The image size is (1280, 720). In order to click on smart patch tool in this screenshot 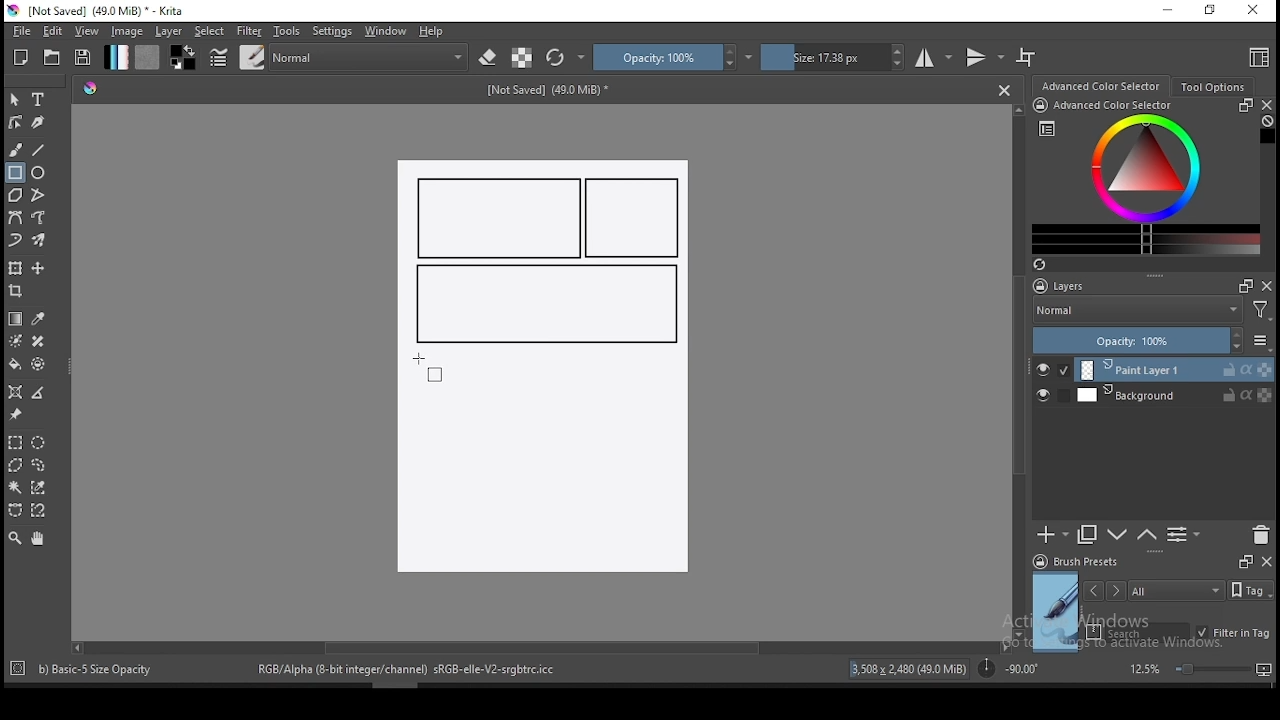, I will do `click(38, 341)`.